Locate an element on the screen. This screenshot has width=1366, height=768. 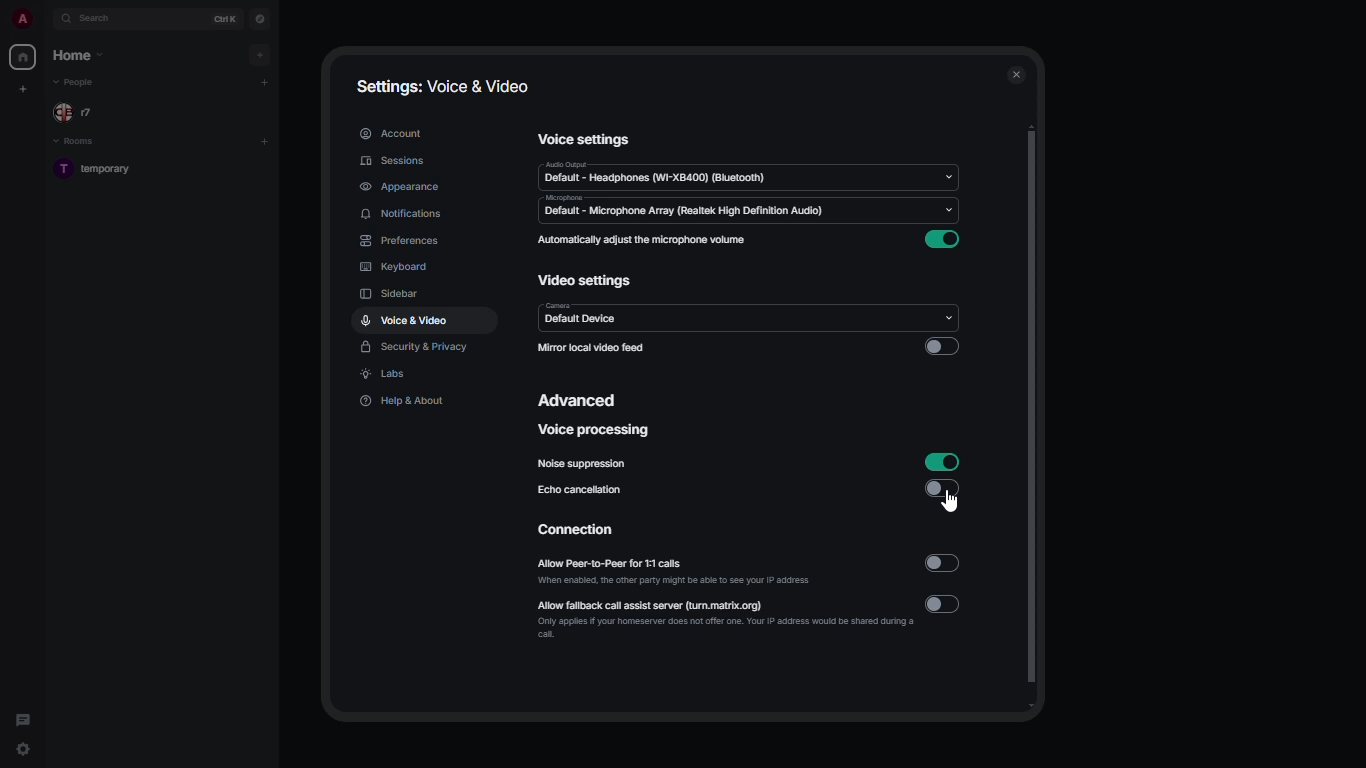
expand is located at coordinates (47, 18).